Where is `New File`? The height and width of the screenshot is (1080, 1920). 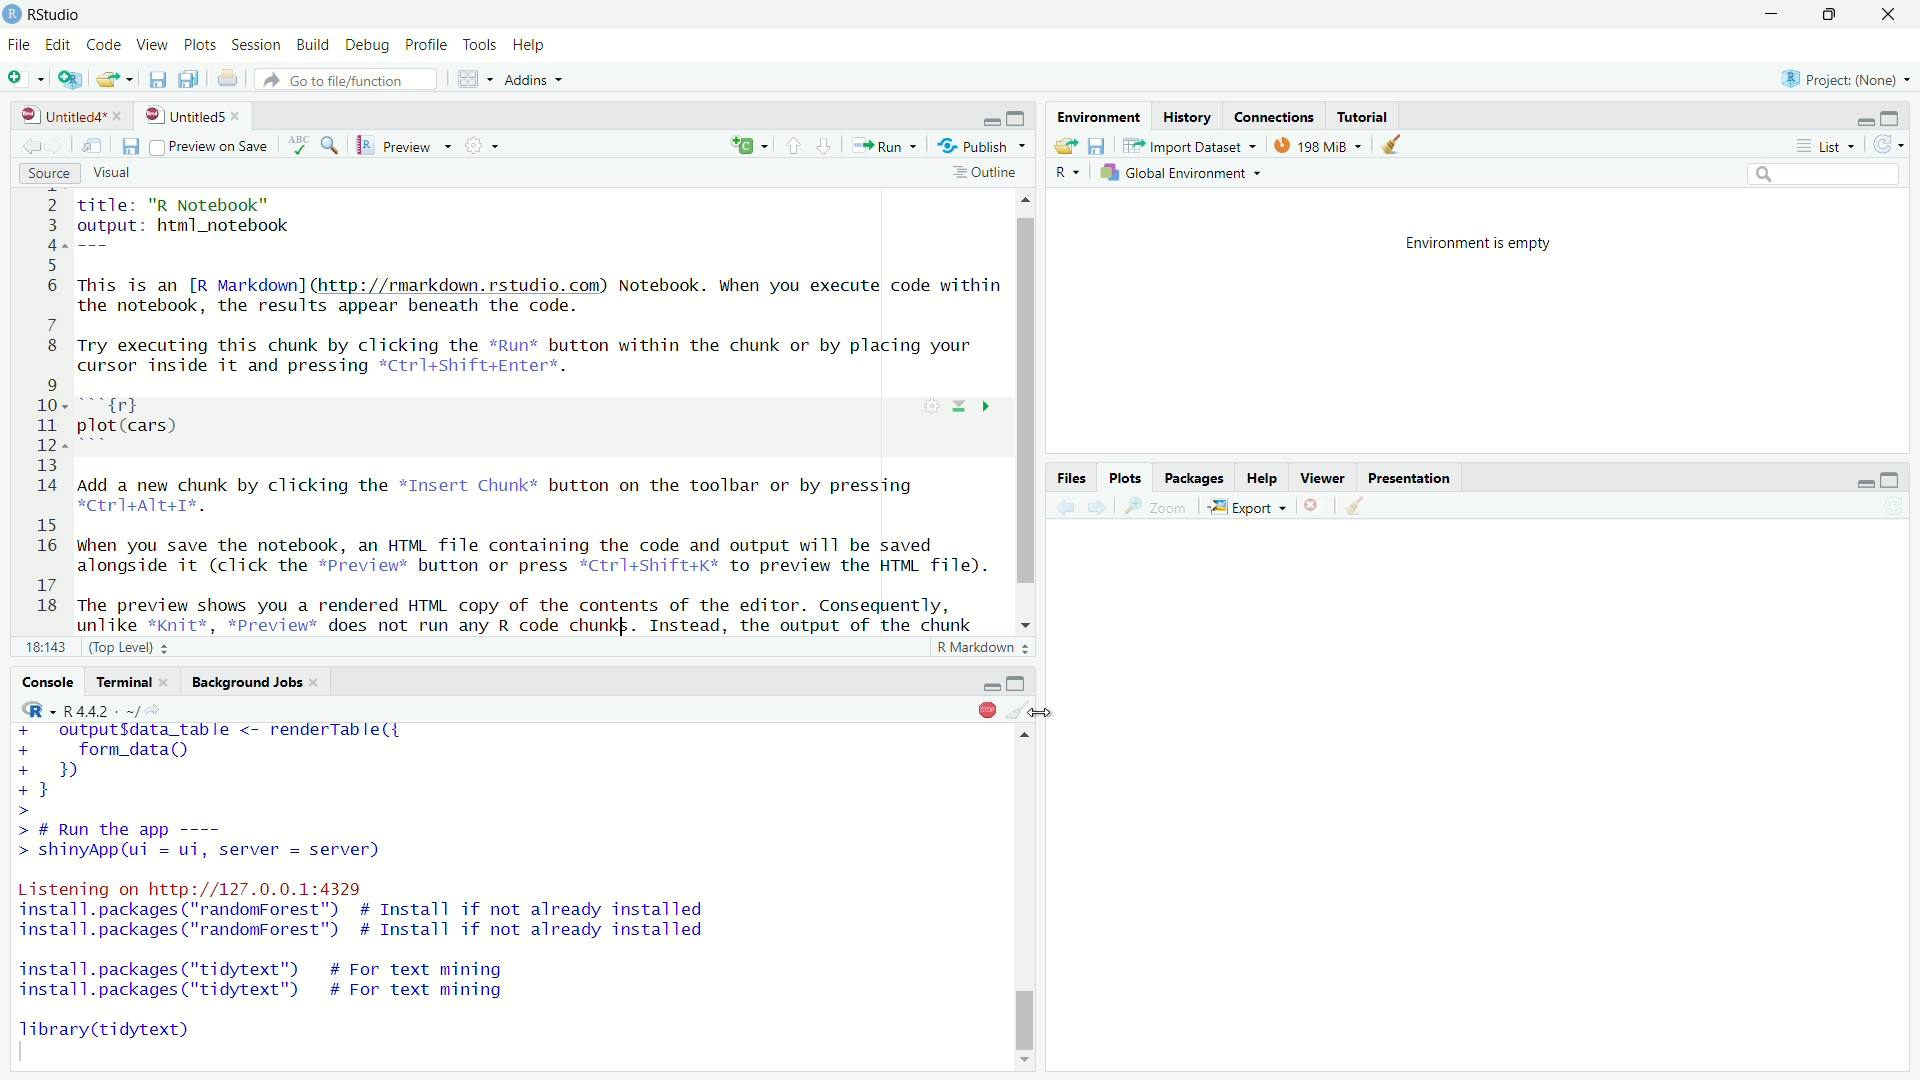
New File is located at coordinates (27, 77).